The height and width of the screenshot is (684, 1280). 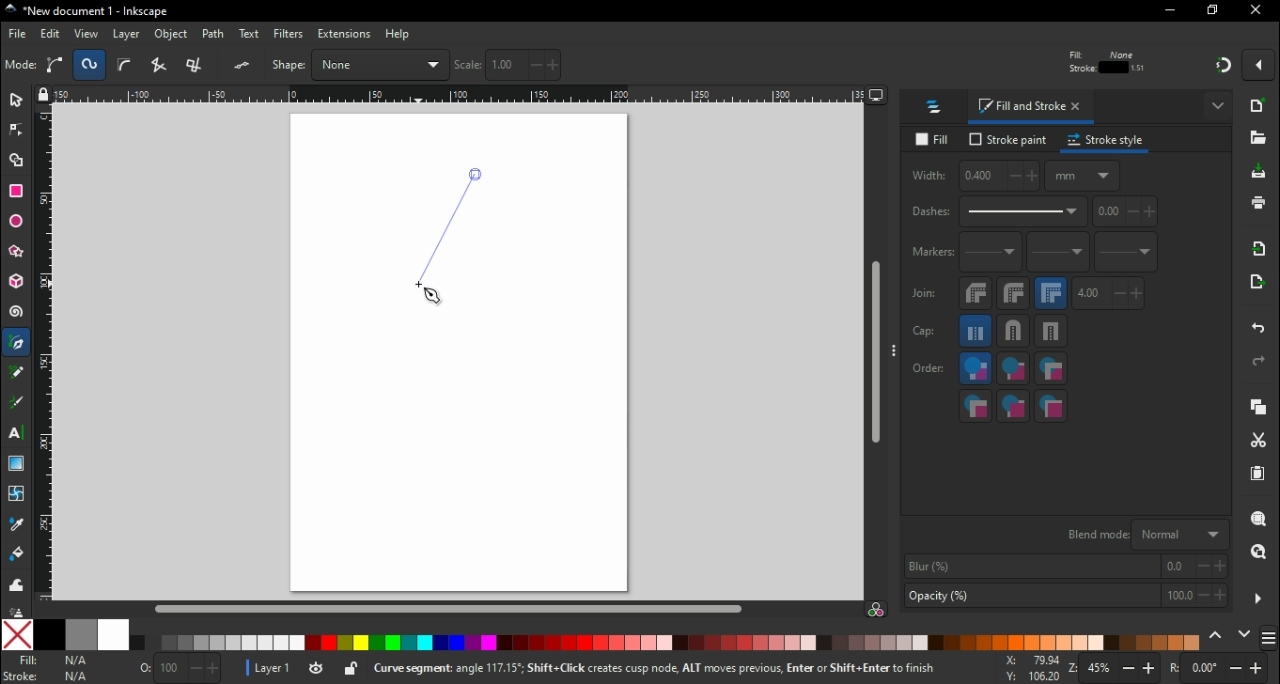 I want to click on more options, so click(x=895, y=354).